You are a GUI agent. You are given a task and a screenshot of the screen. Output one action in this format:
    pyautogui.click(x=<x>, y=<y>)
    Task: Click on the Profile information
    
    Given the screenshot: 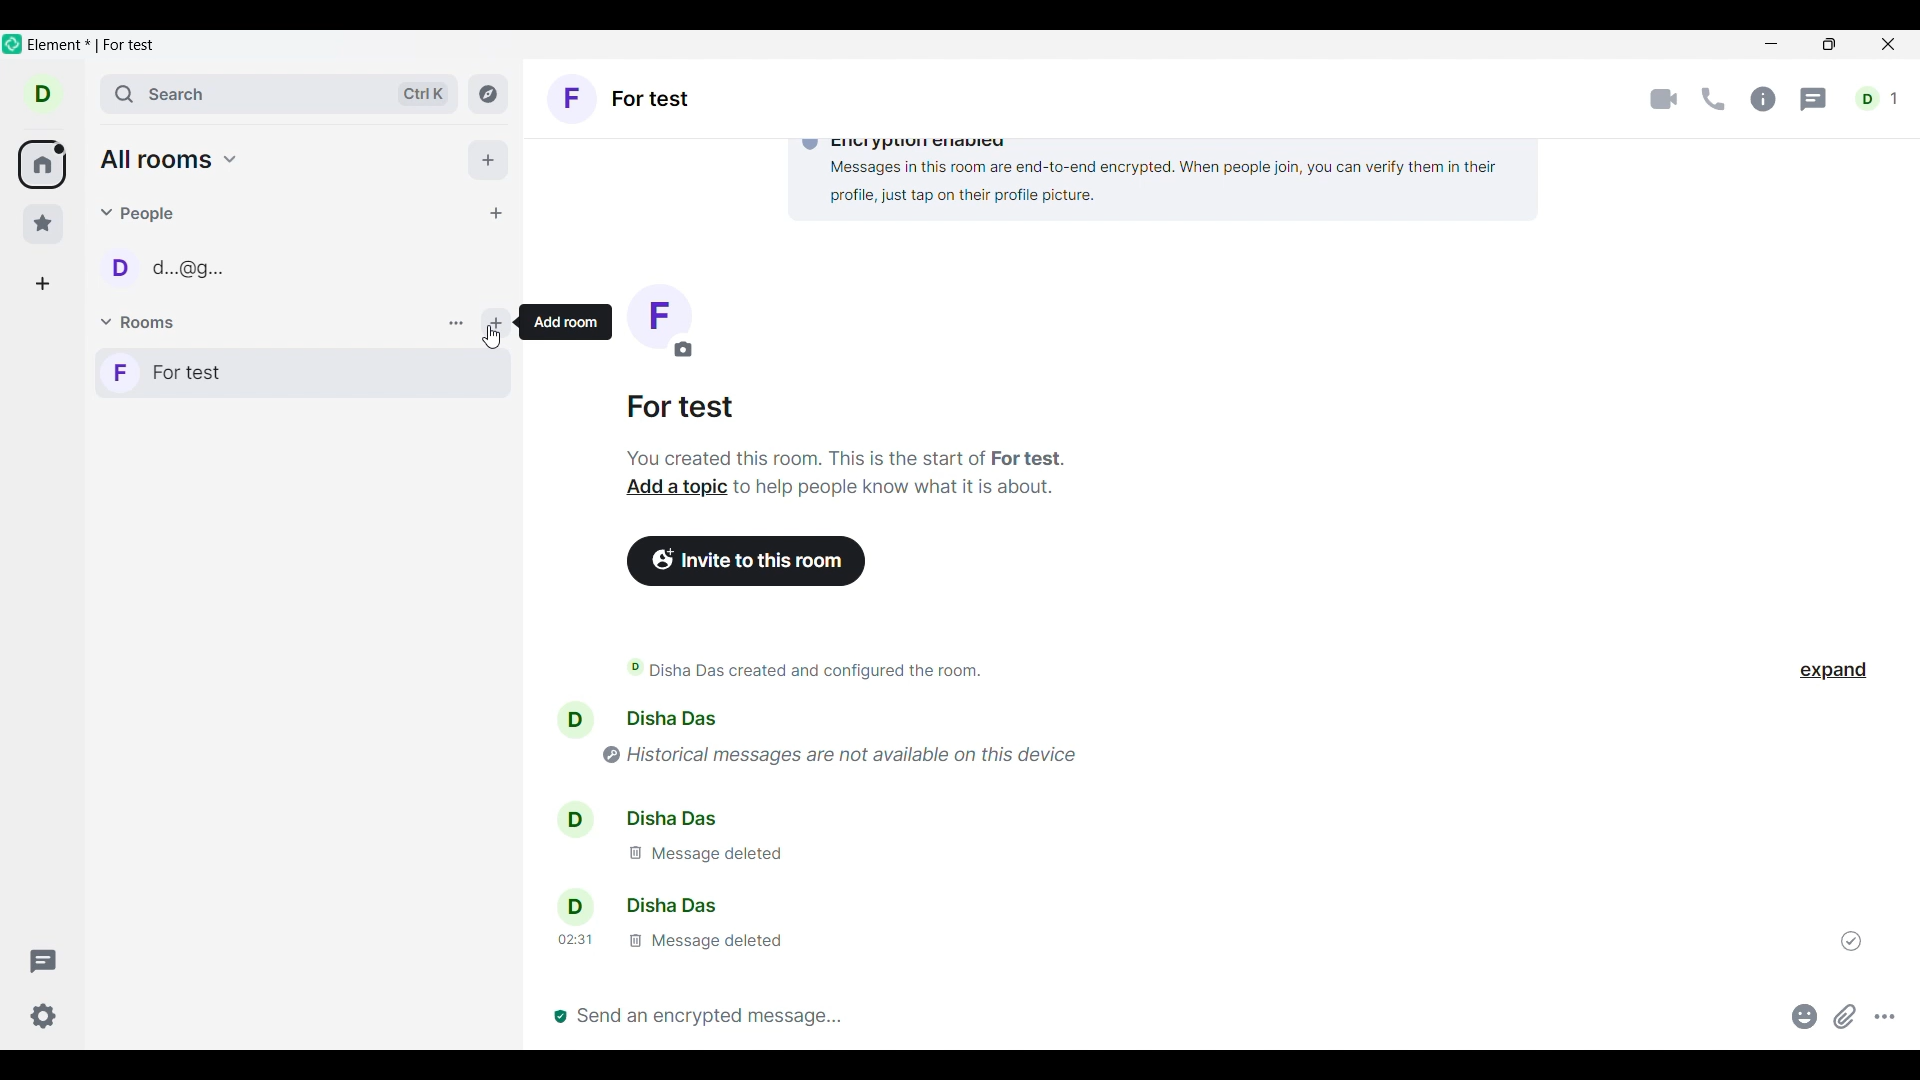 What is the action you would take?
    pyautogui.click(x=569, y=814)
    